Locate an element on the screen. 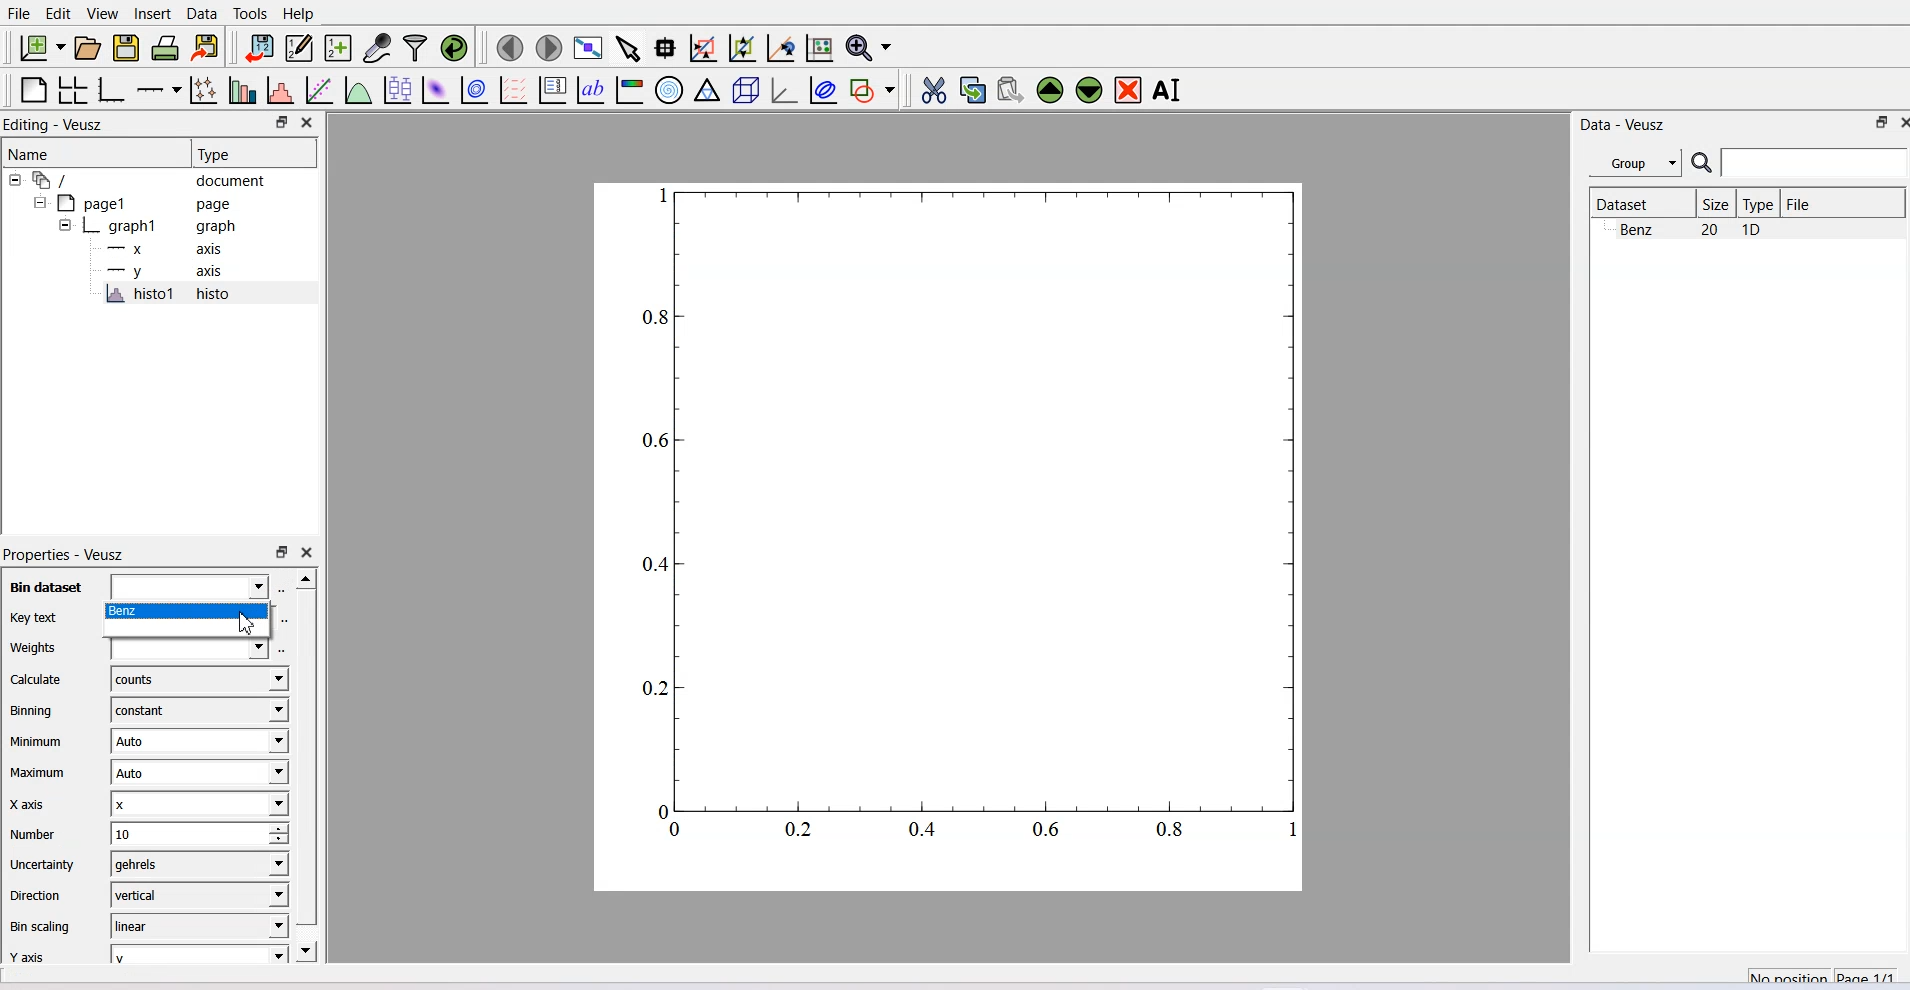 The image size is (1910, 990). 3D Scene is located at coordinates (746, 90).